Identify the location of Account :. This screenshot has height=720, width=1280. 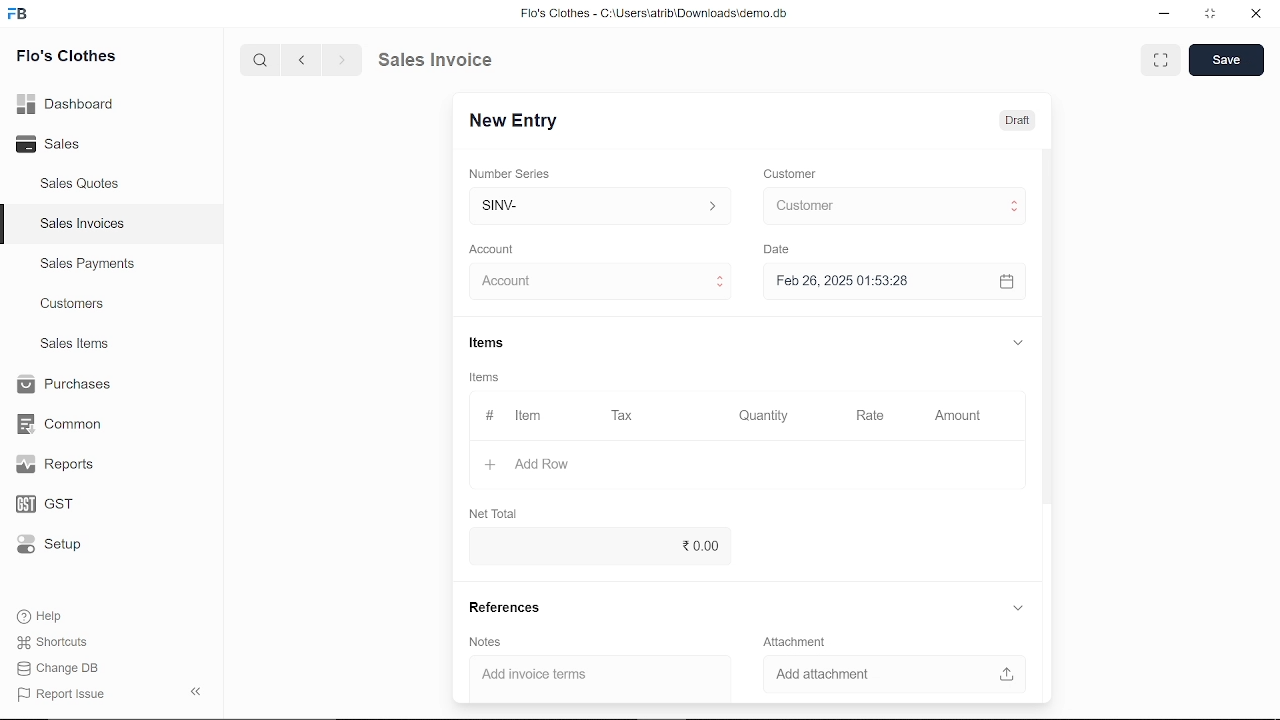
(597, 282).